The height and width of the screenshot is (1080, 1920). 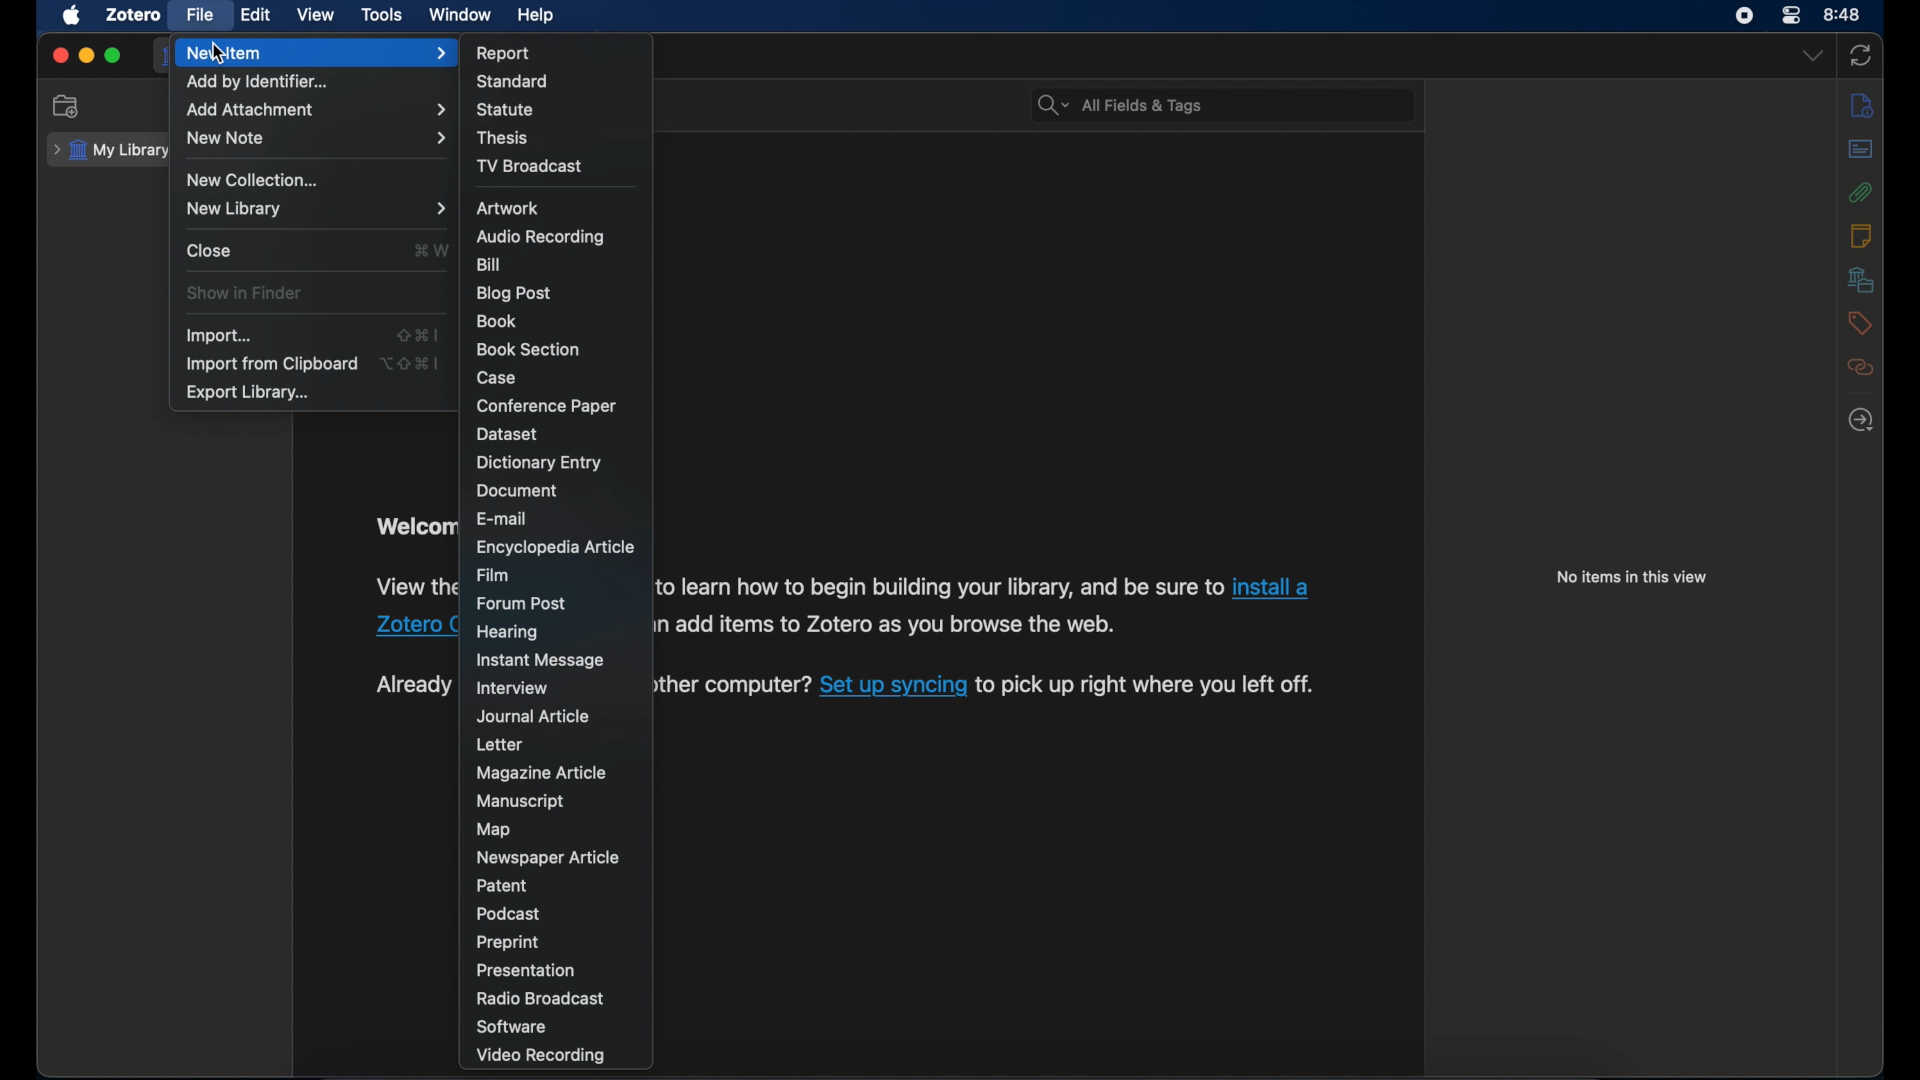 I want to click on add by identifier, so click(x=262, y=83).